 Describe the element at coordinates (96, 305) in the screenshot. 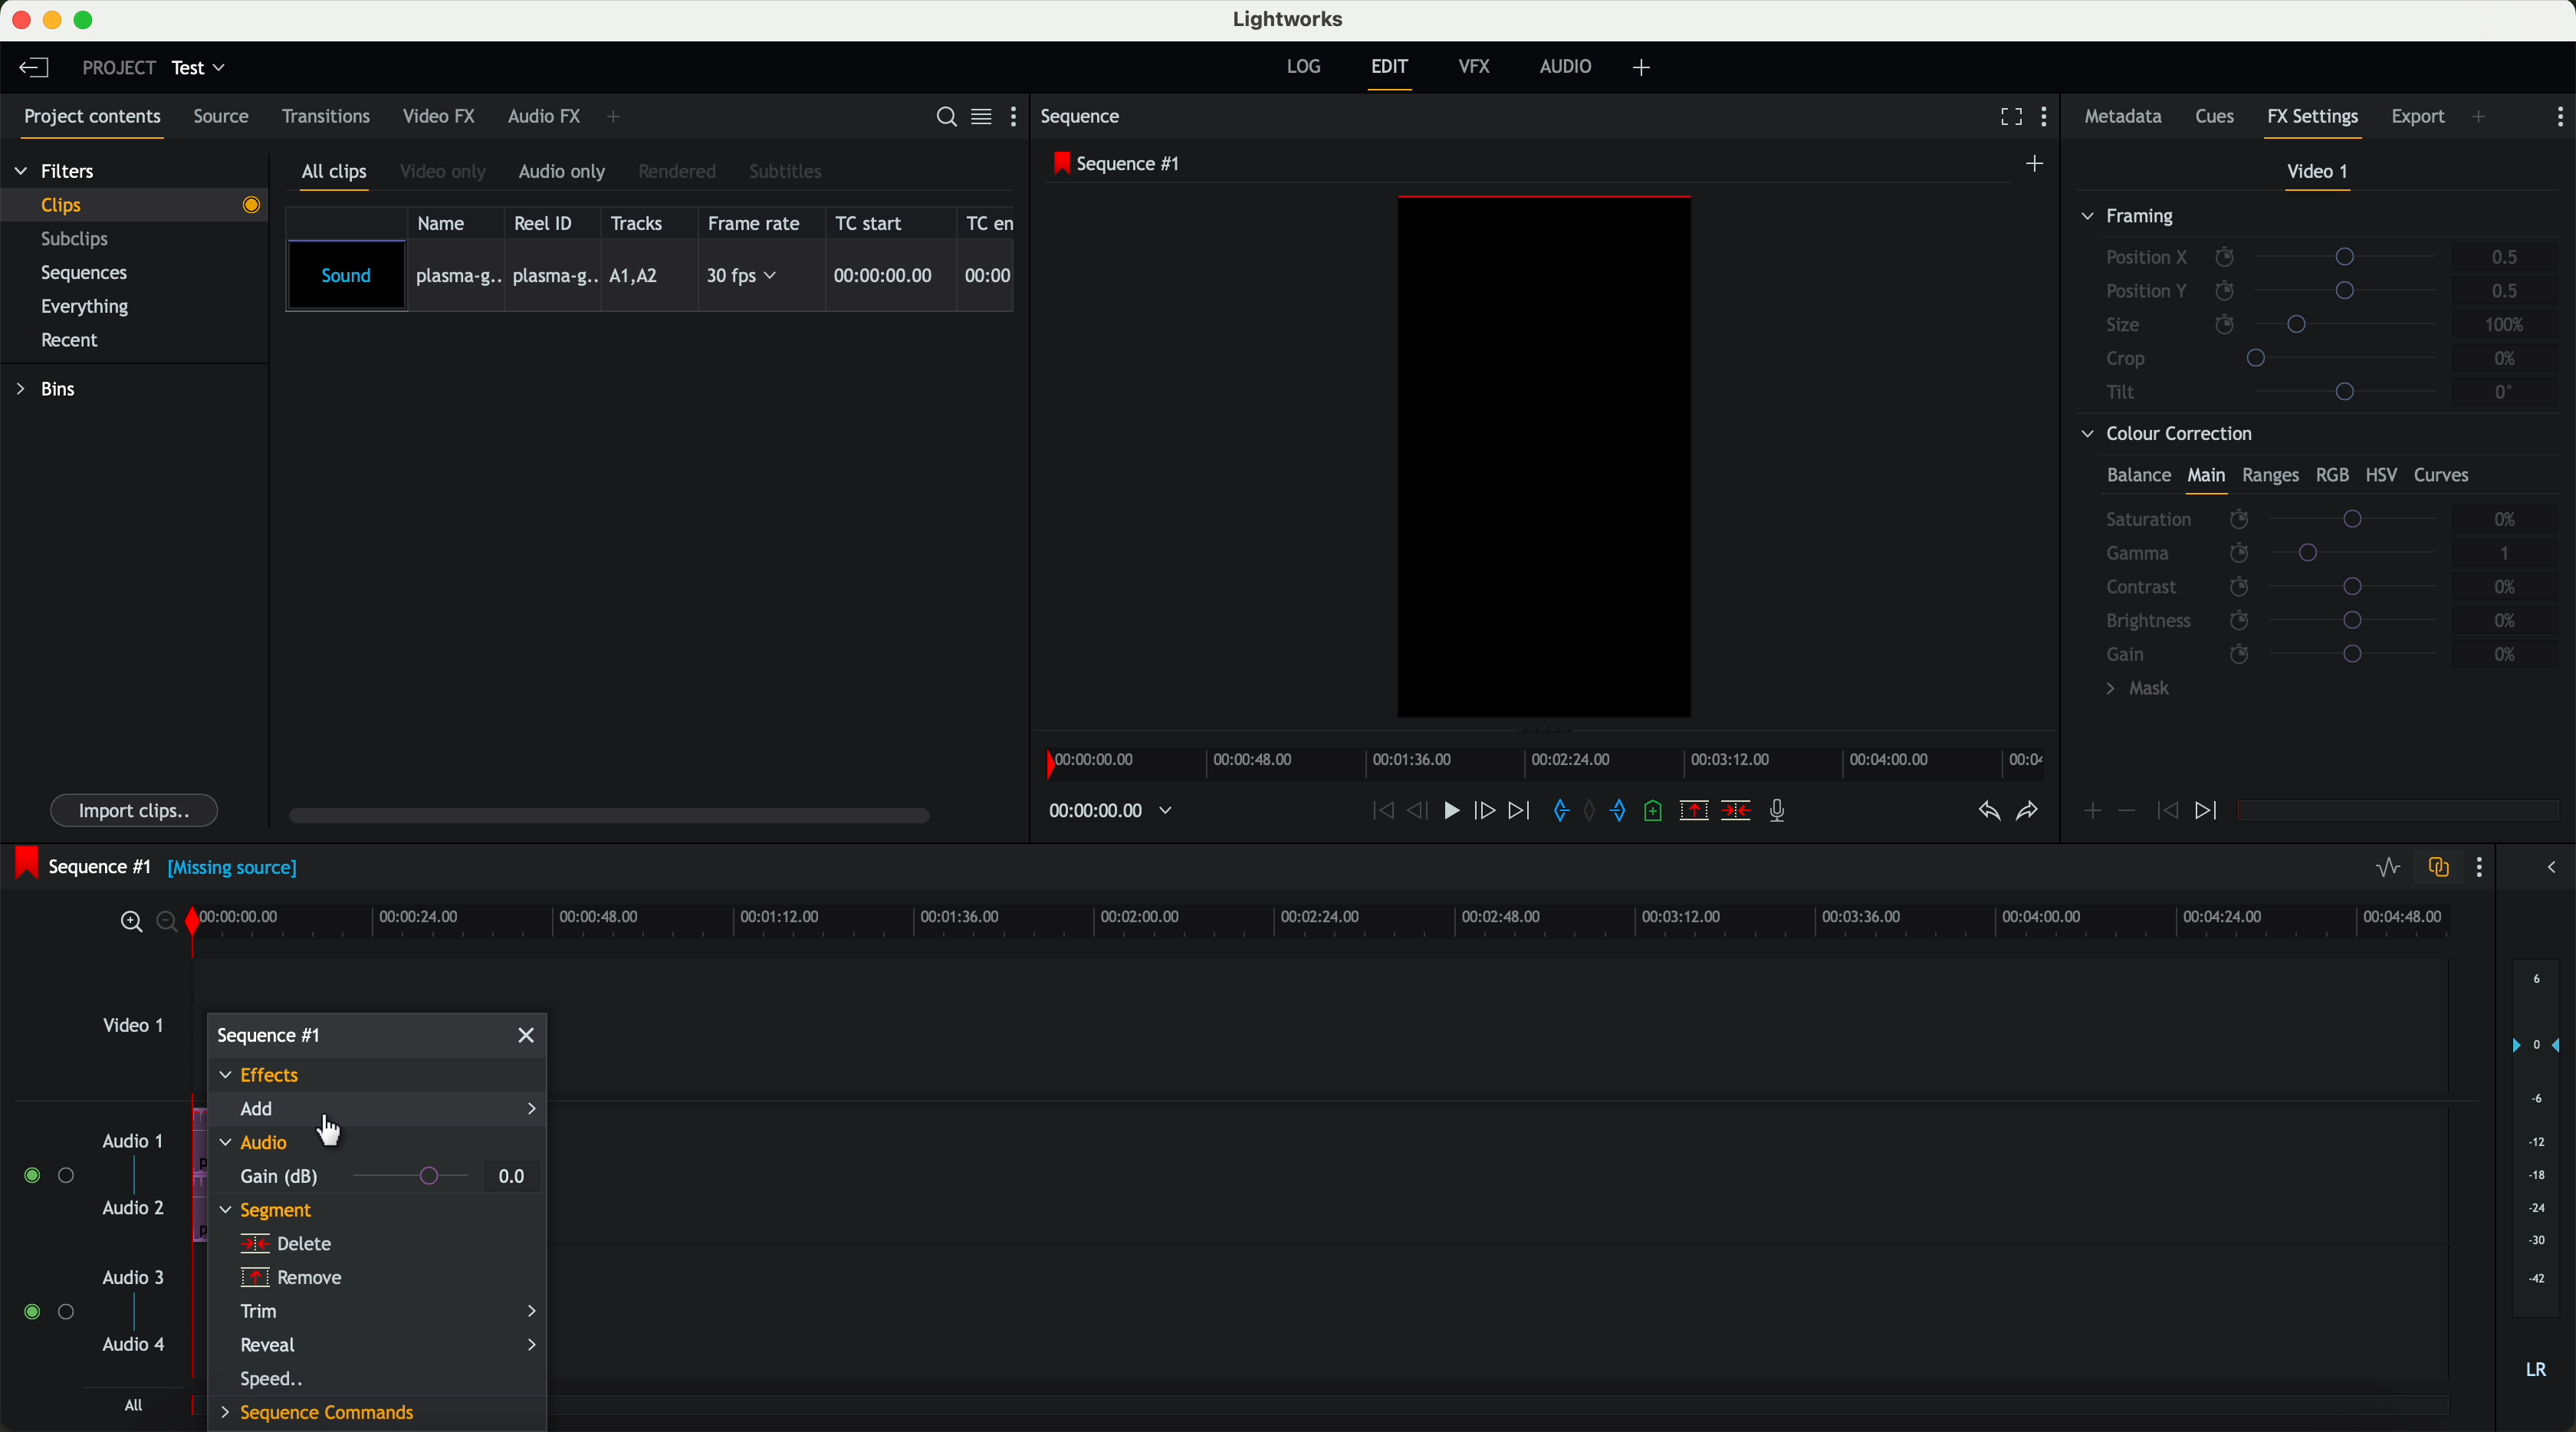

I see `everything` at that location.